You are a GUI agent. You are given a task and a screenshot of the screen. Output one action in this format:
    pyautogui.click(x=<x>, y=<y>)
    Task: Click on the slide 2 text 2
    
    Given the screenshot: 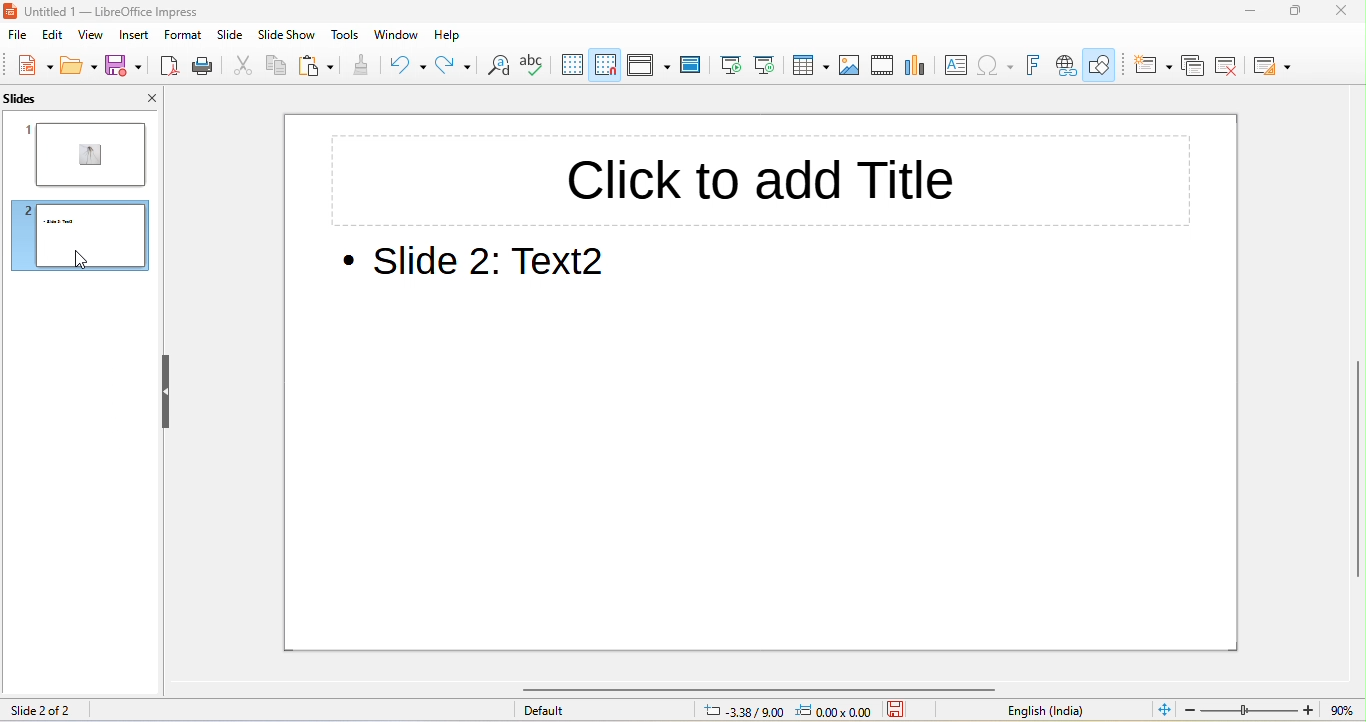 What is the action you would take?
    pyautogui.click(x=484, y=265)
    